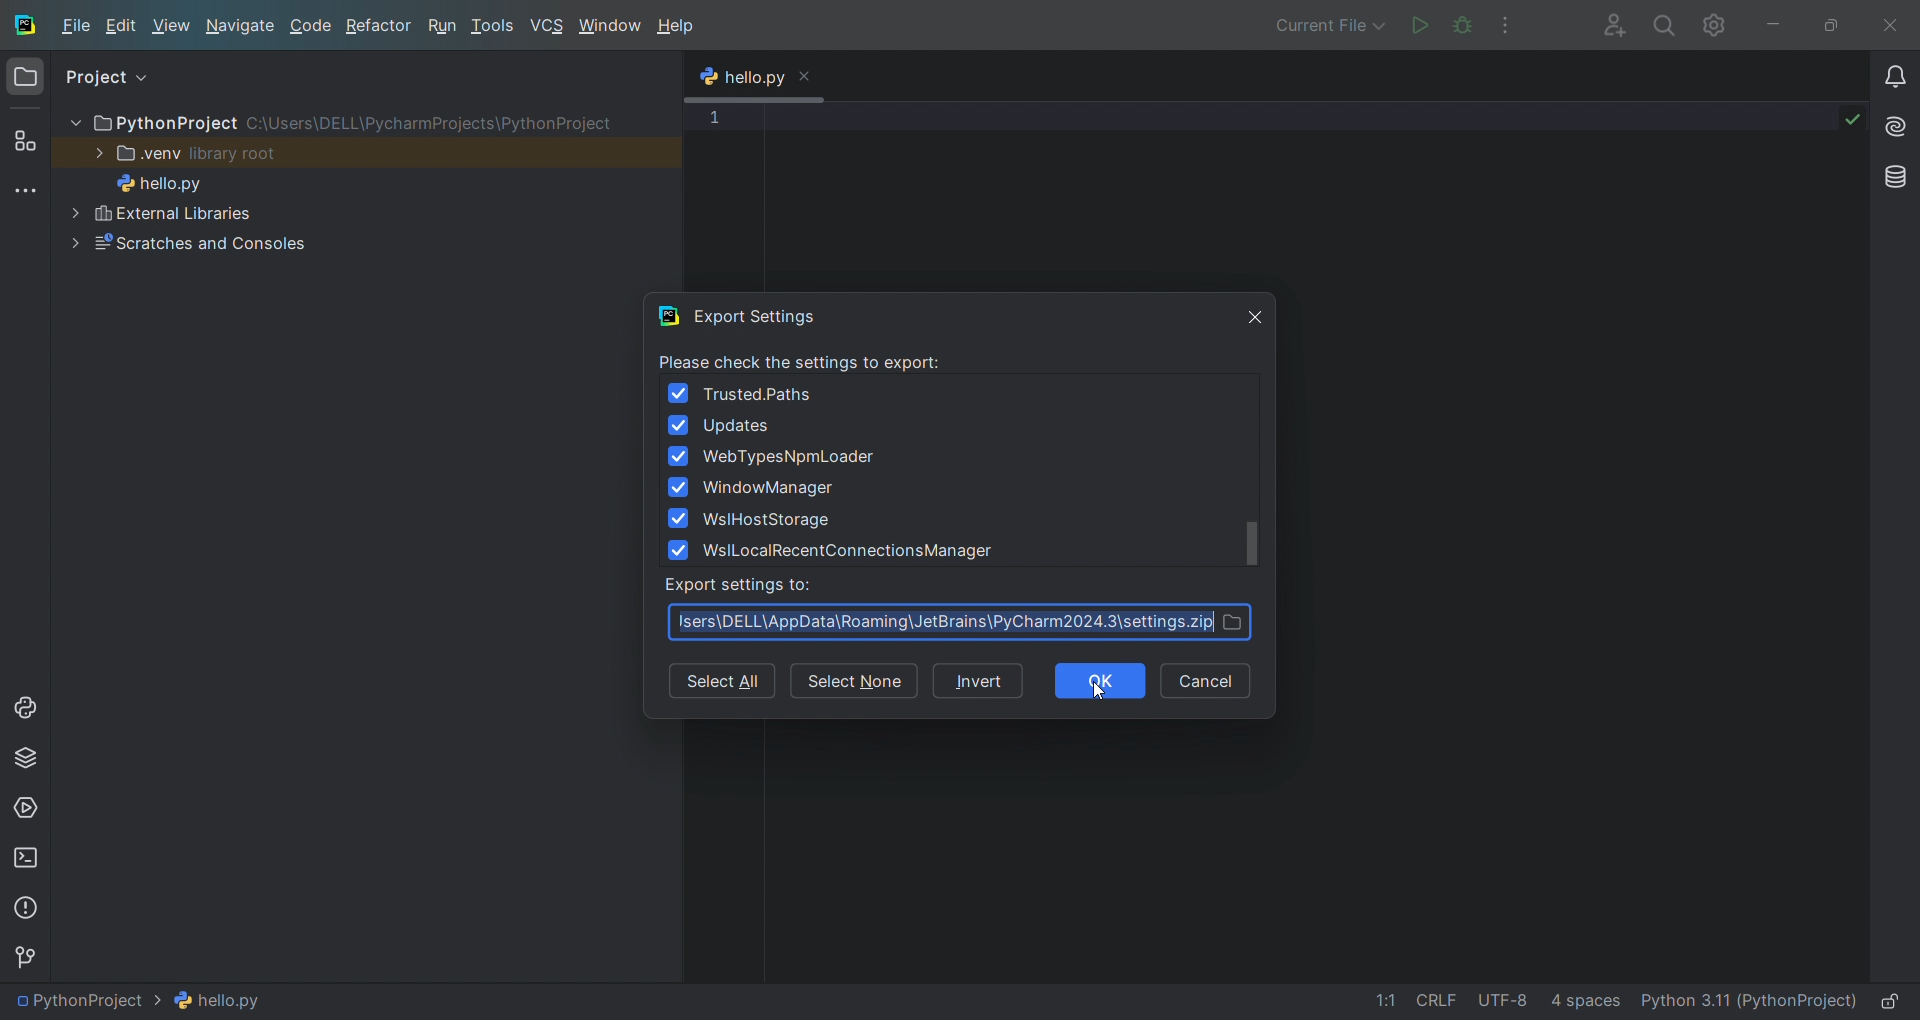 Image resolution: width=1920 pixels, height=1020 pixels. I want to click on window, so click(609, 27).